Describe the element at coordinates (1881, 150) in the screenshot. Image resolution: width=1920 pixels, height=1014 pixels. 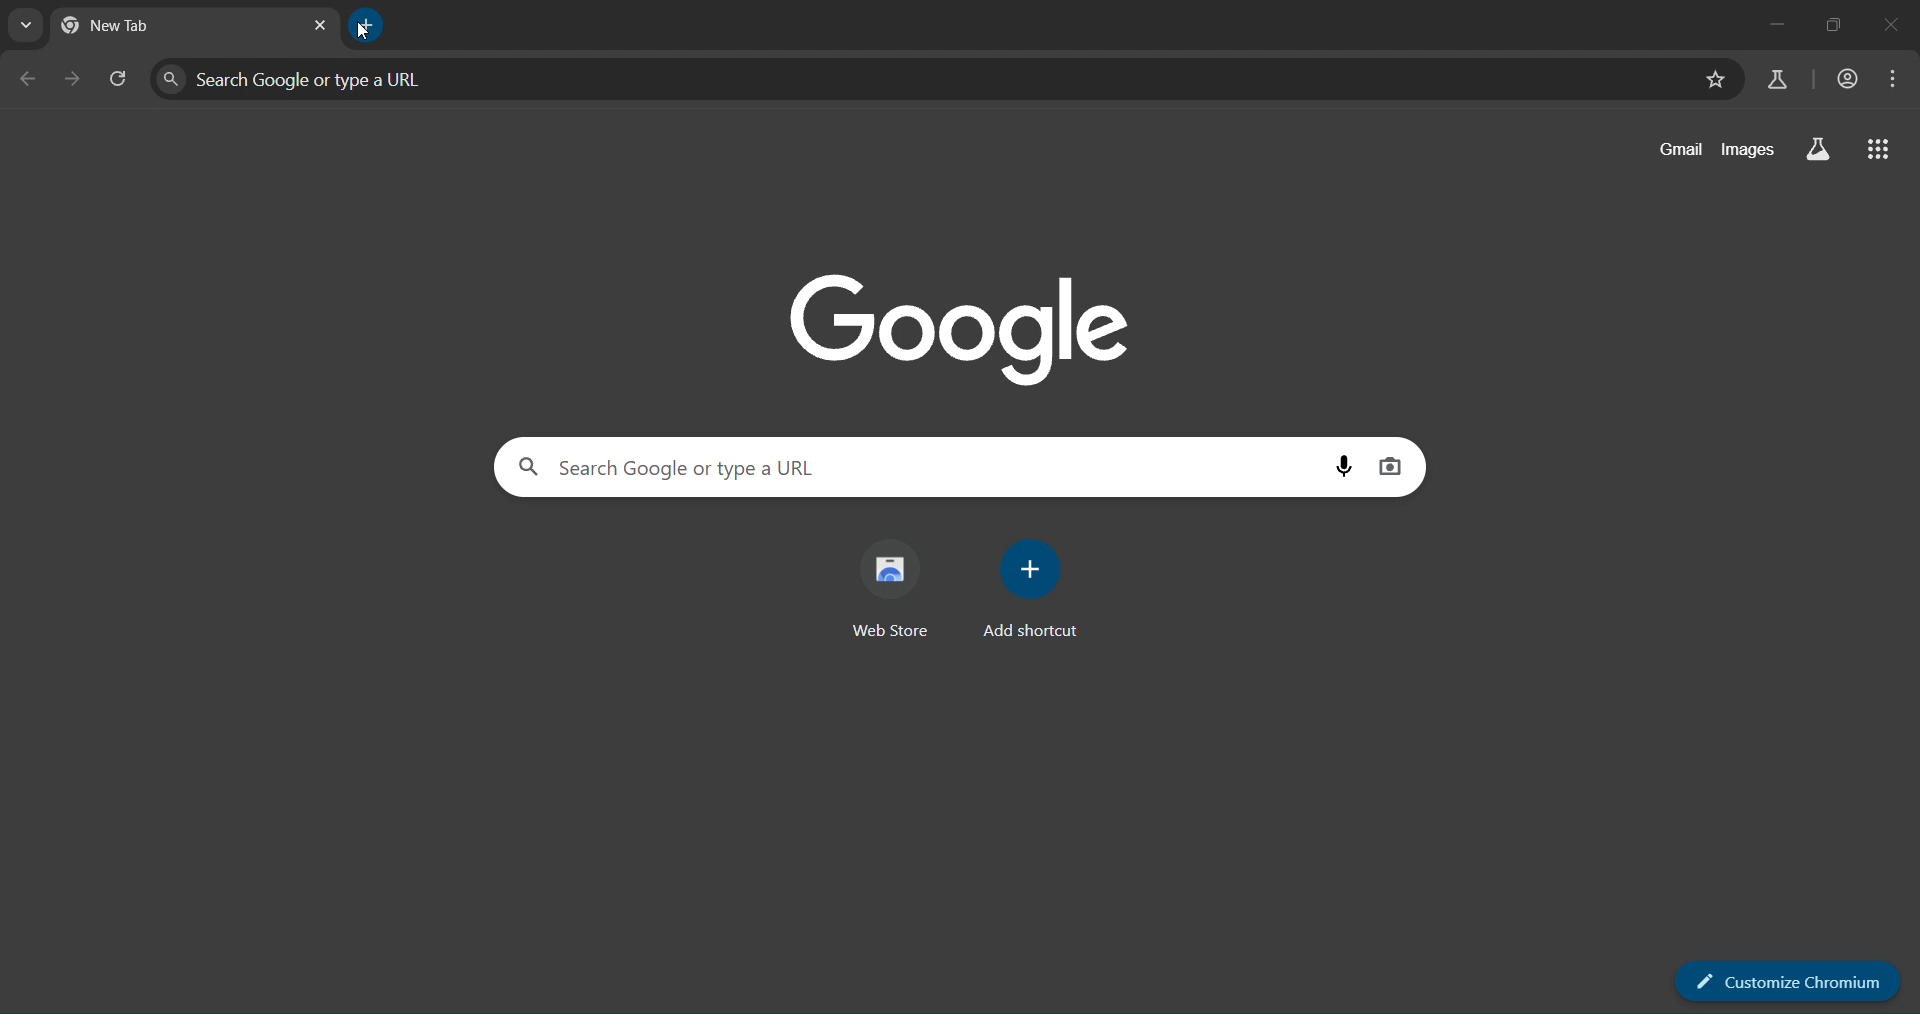
I see `google apps` at that location.